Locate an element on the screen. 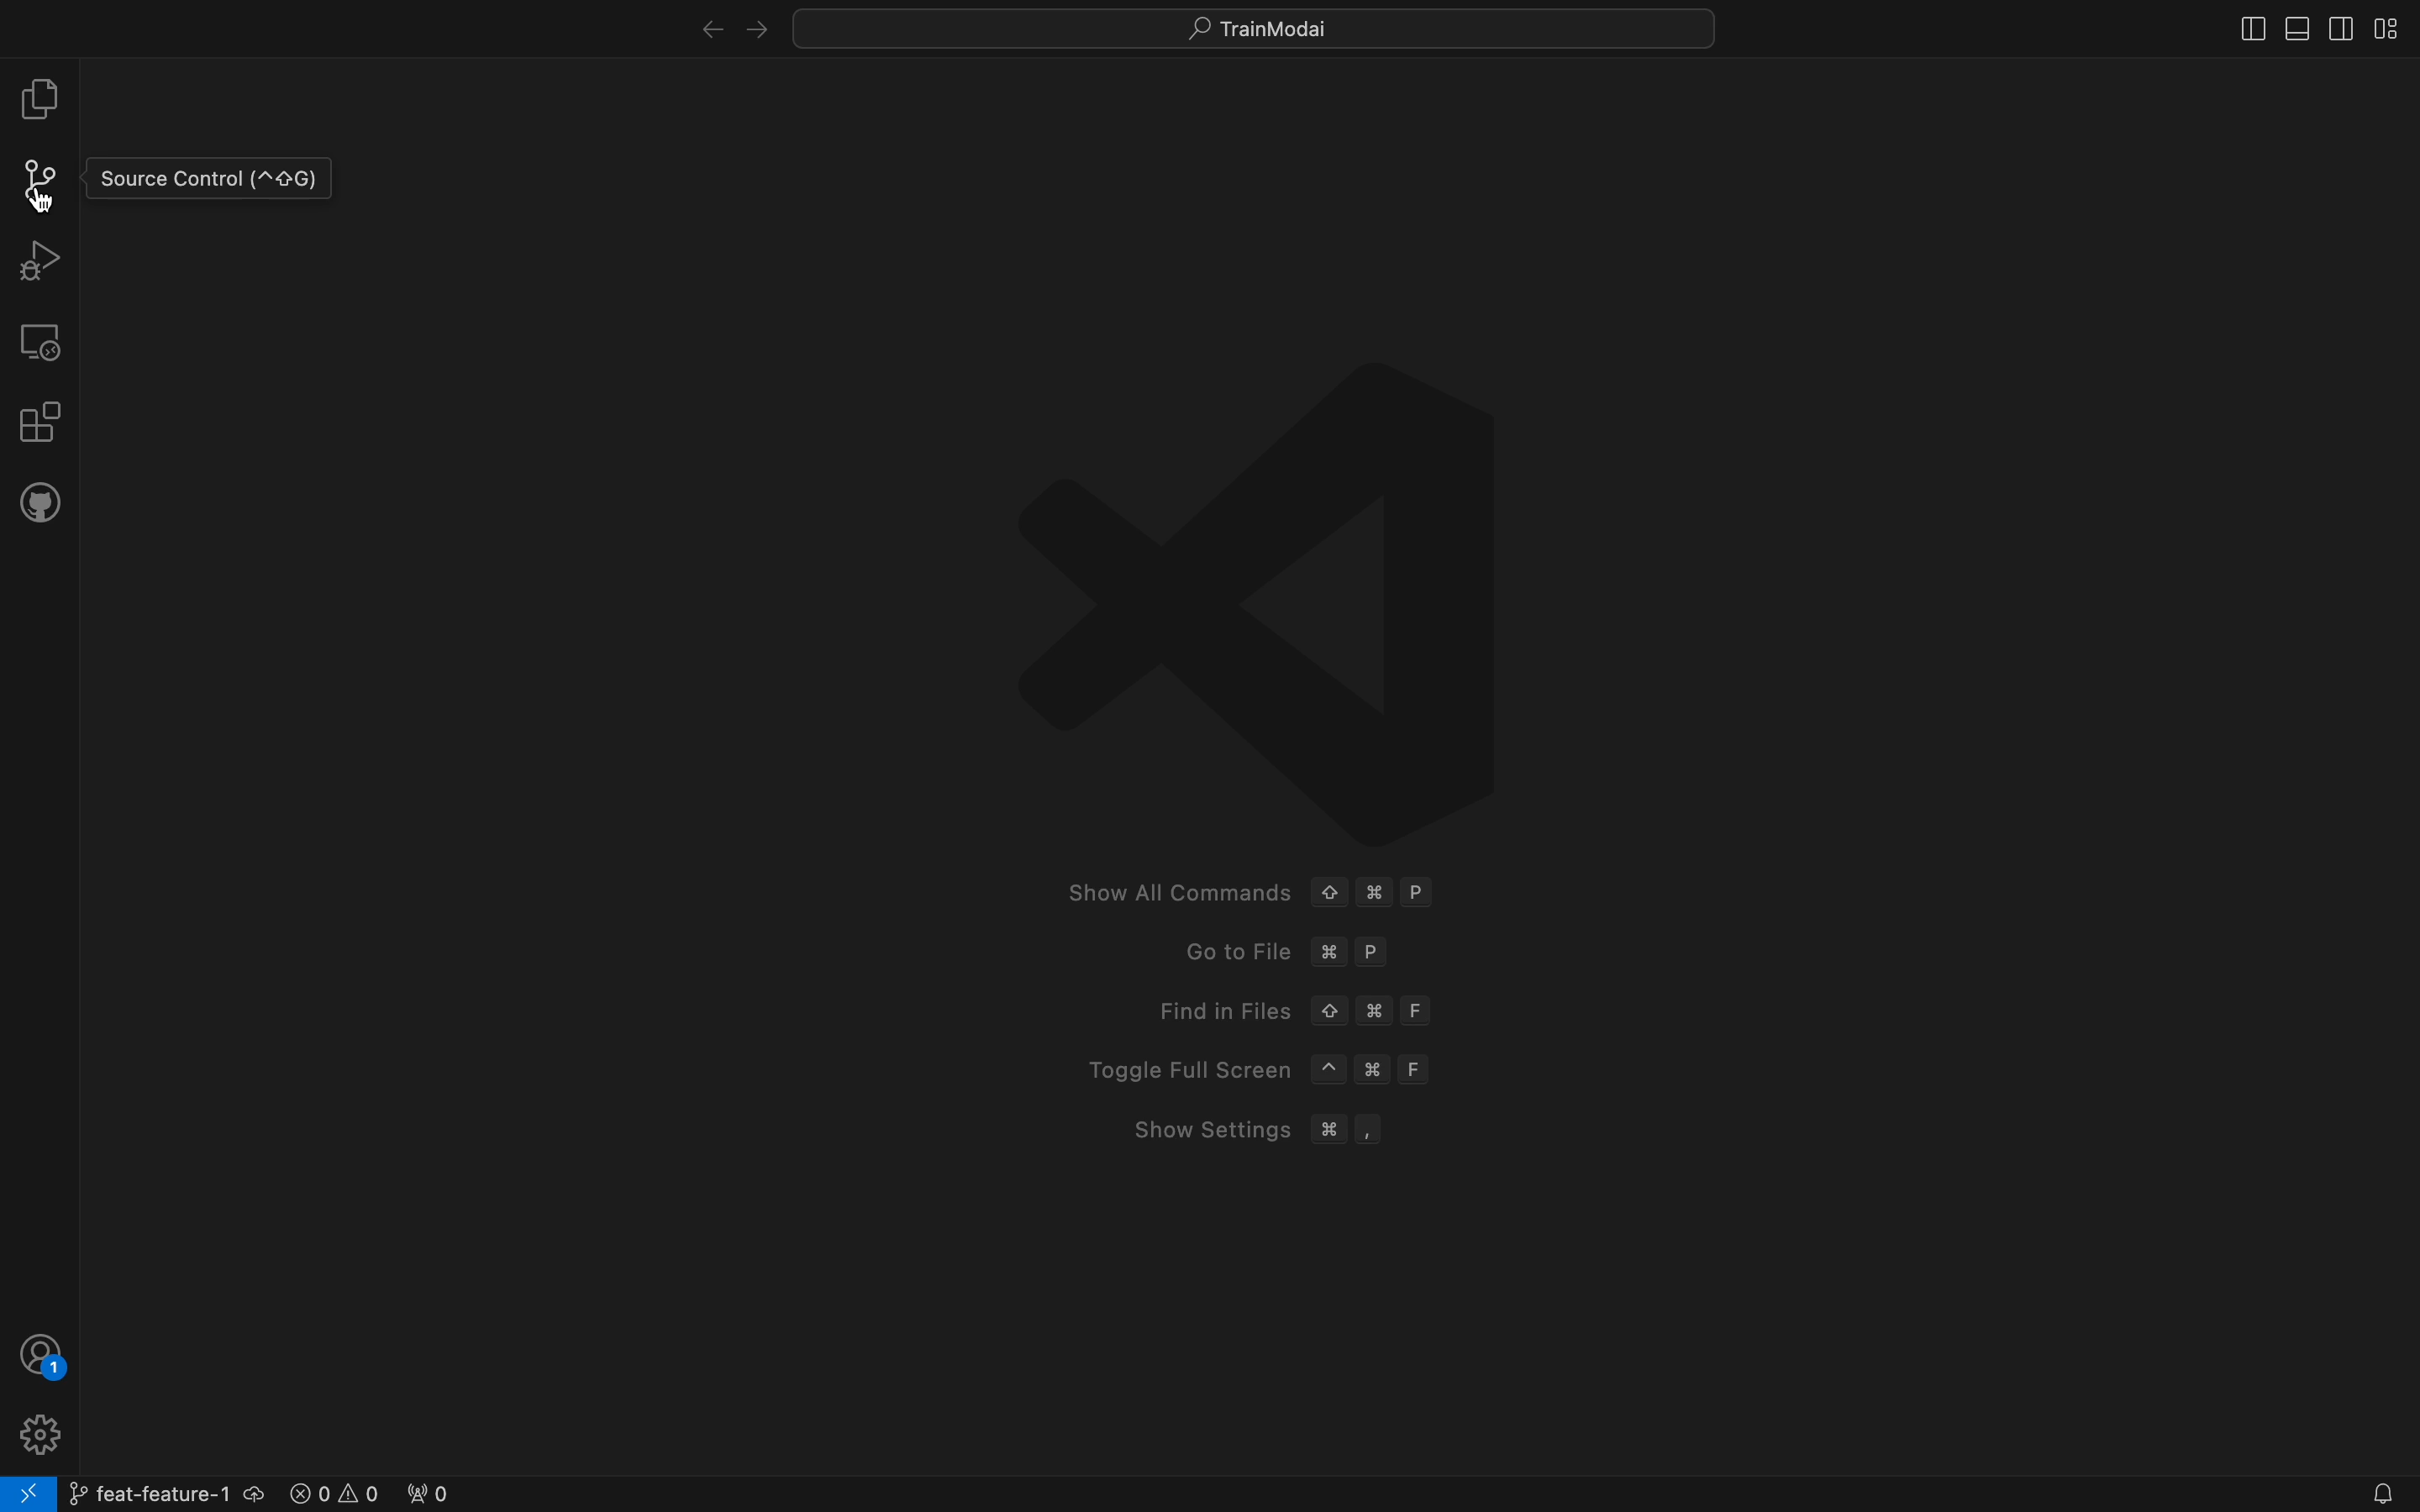 Image resolution: width=2420 pixels, height=1512 pixels. debugger is located at coordinates (39, 257).